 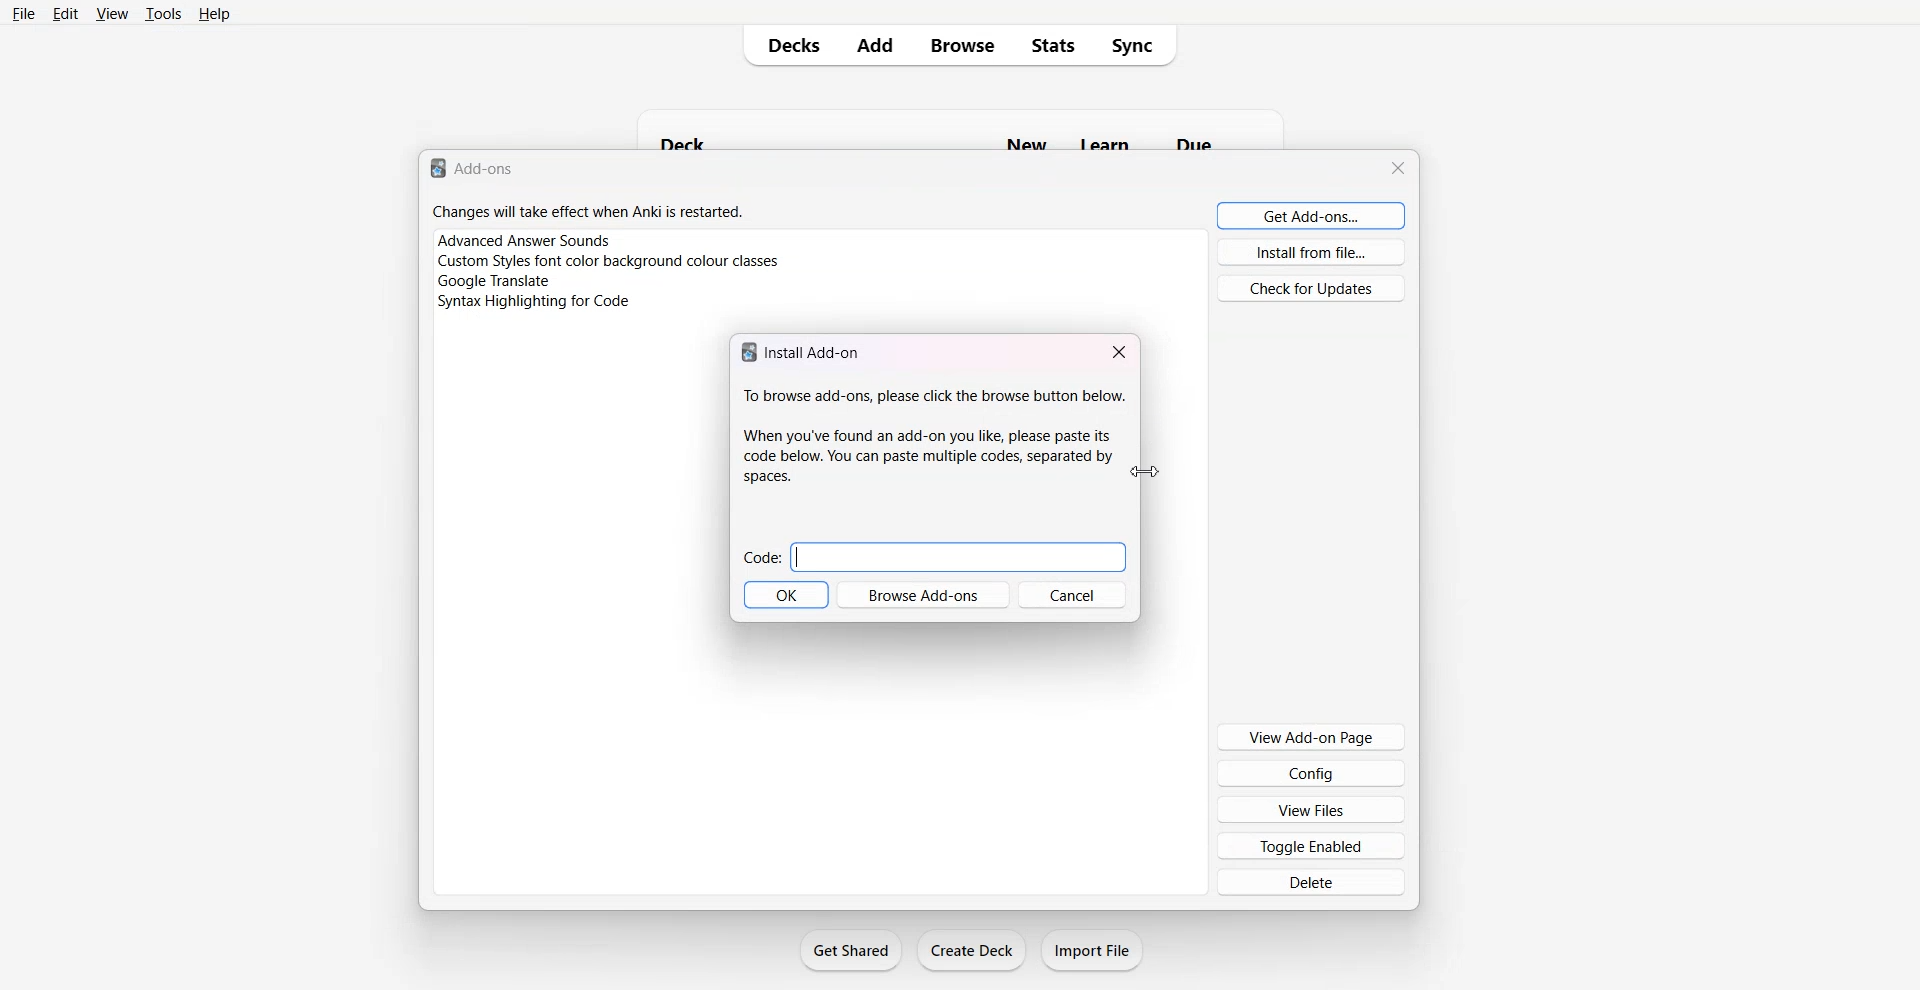 I want to click on Help, so click(x=214, y=14).